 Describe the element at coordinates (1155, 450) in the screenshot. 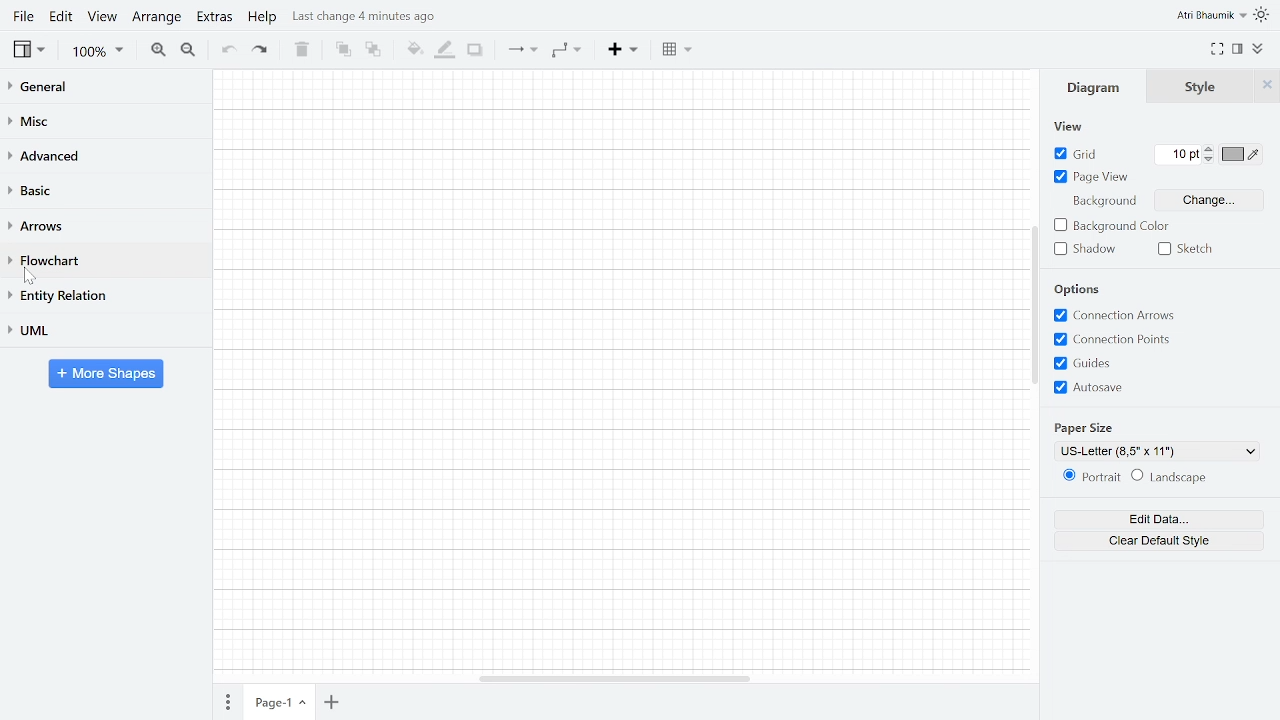

I see `Paper size` at that location.